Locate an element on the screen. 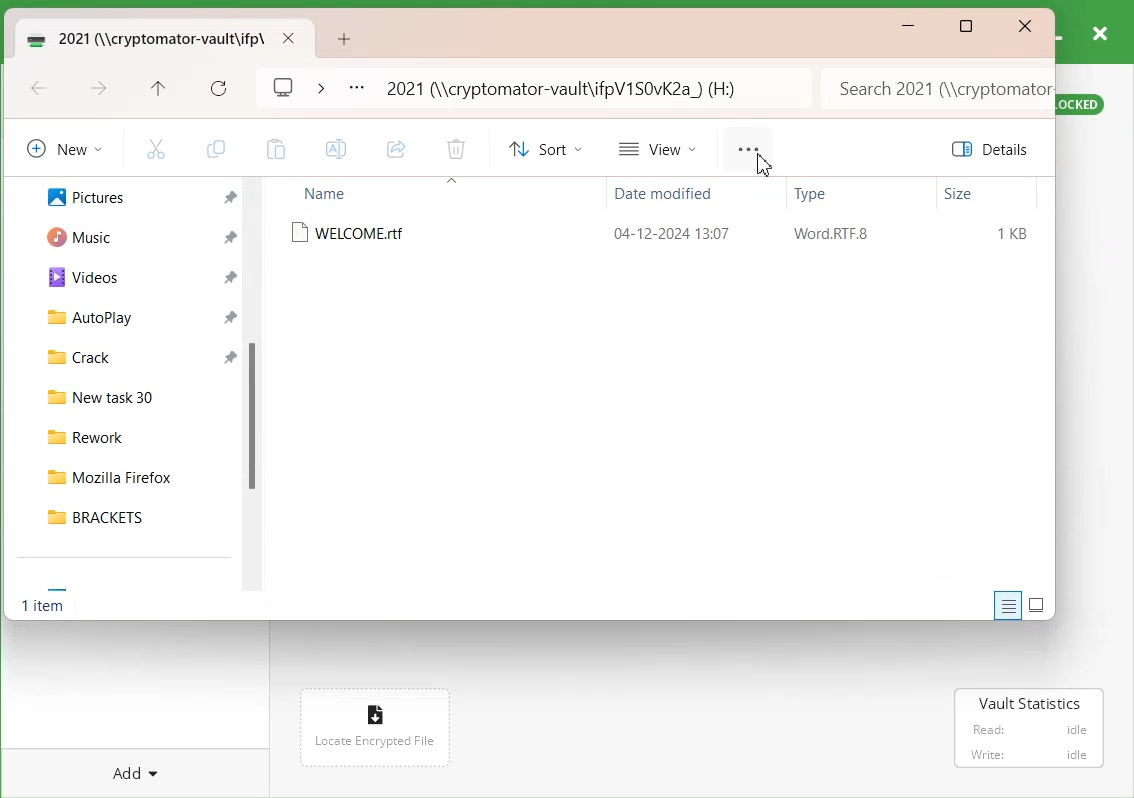  Mozilla Firefox is located at coordinates (131, 473).